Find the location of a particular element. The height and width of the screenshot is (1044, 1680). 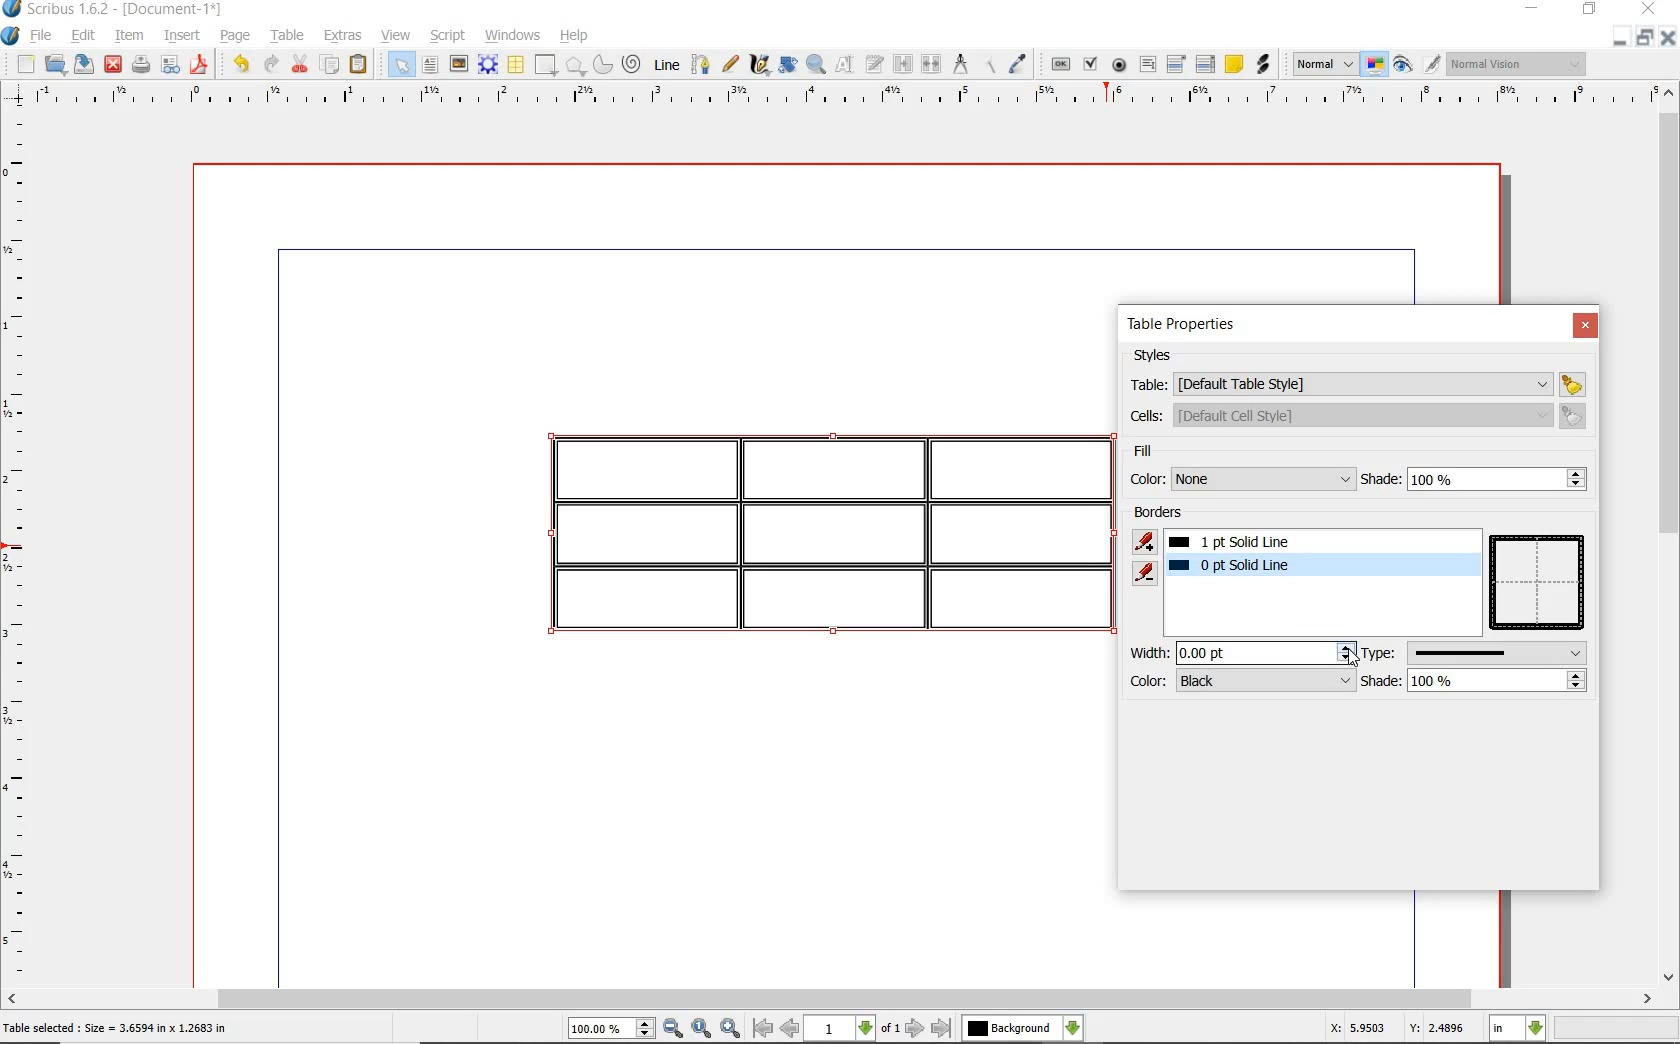

1pt solid line is located at coordinates (1240, 542).